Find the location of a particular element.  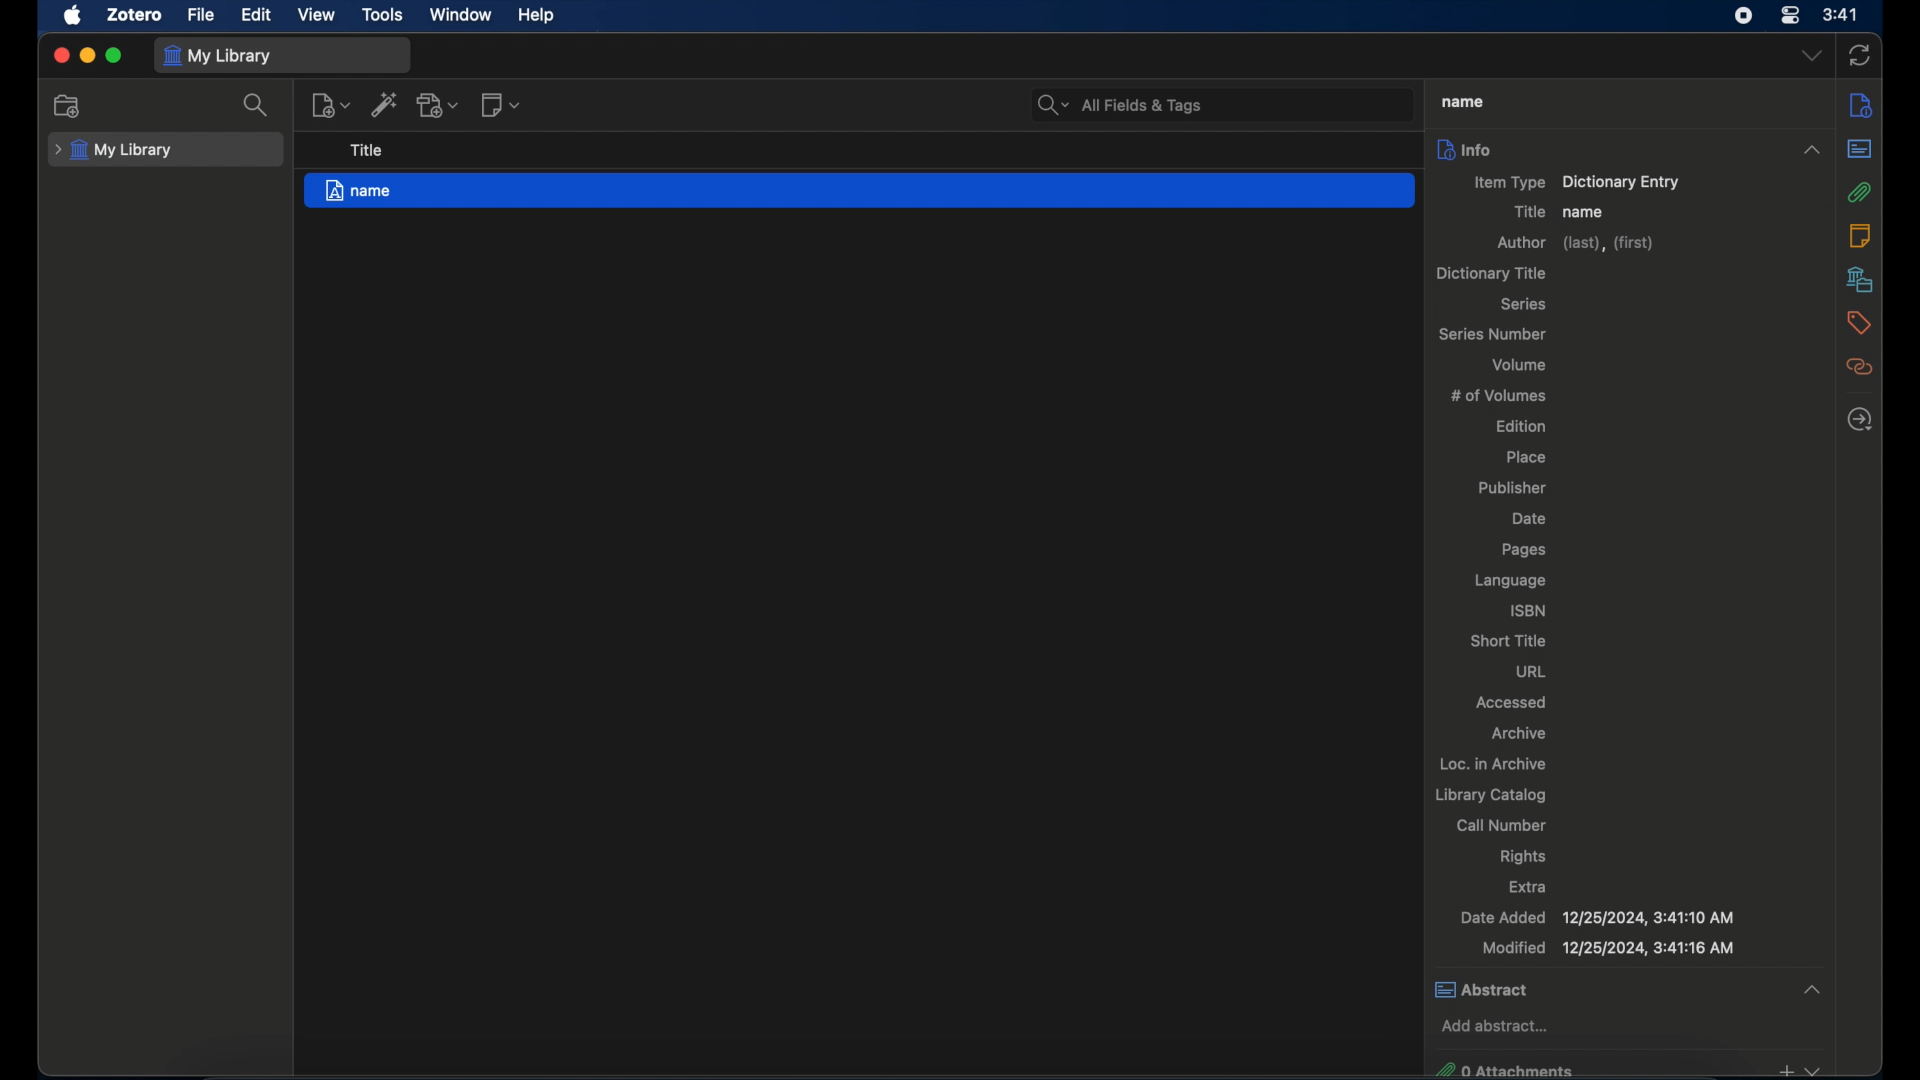

new notes is located at coordinates (502, 104).